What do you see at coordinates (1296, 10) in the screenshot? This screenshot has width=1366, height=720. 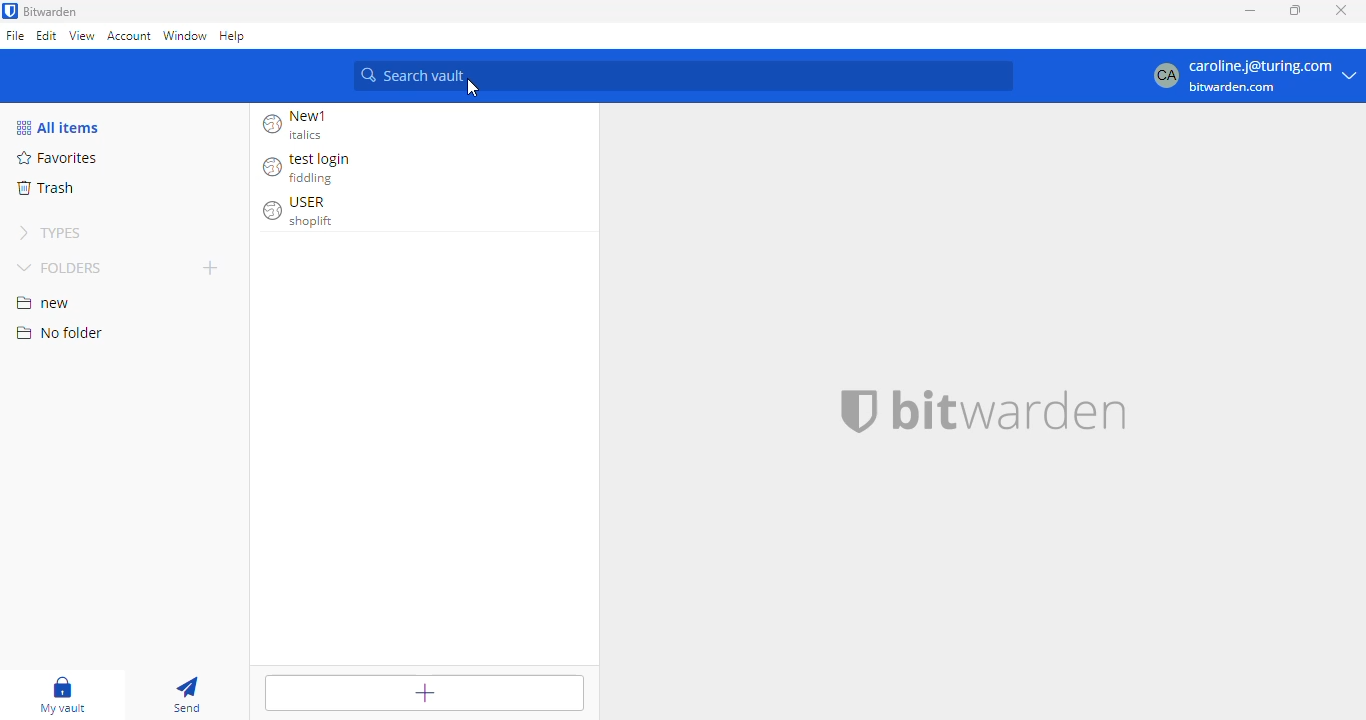 I see `maximize` at bounding box center [1296, 10].